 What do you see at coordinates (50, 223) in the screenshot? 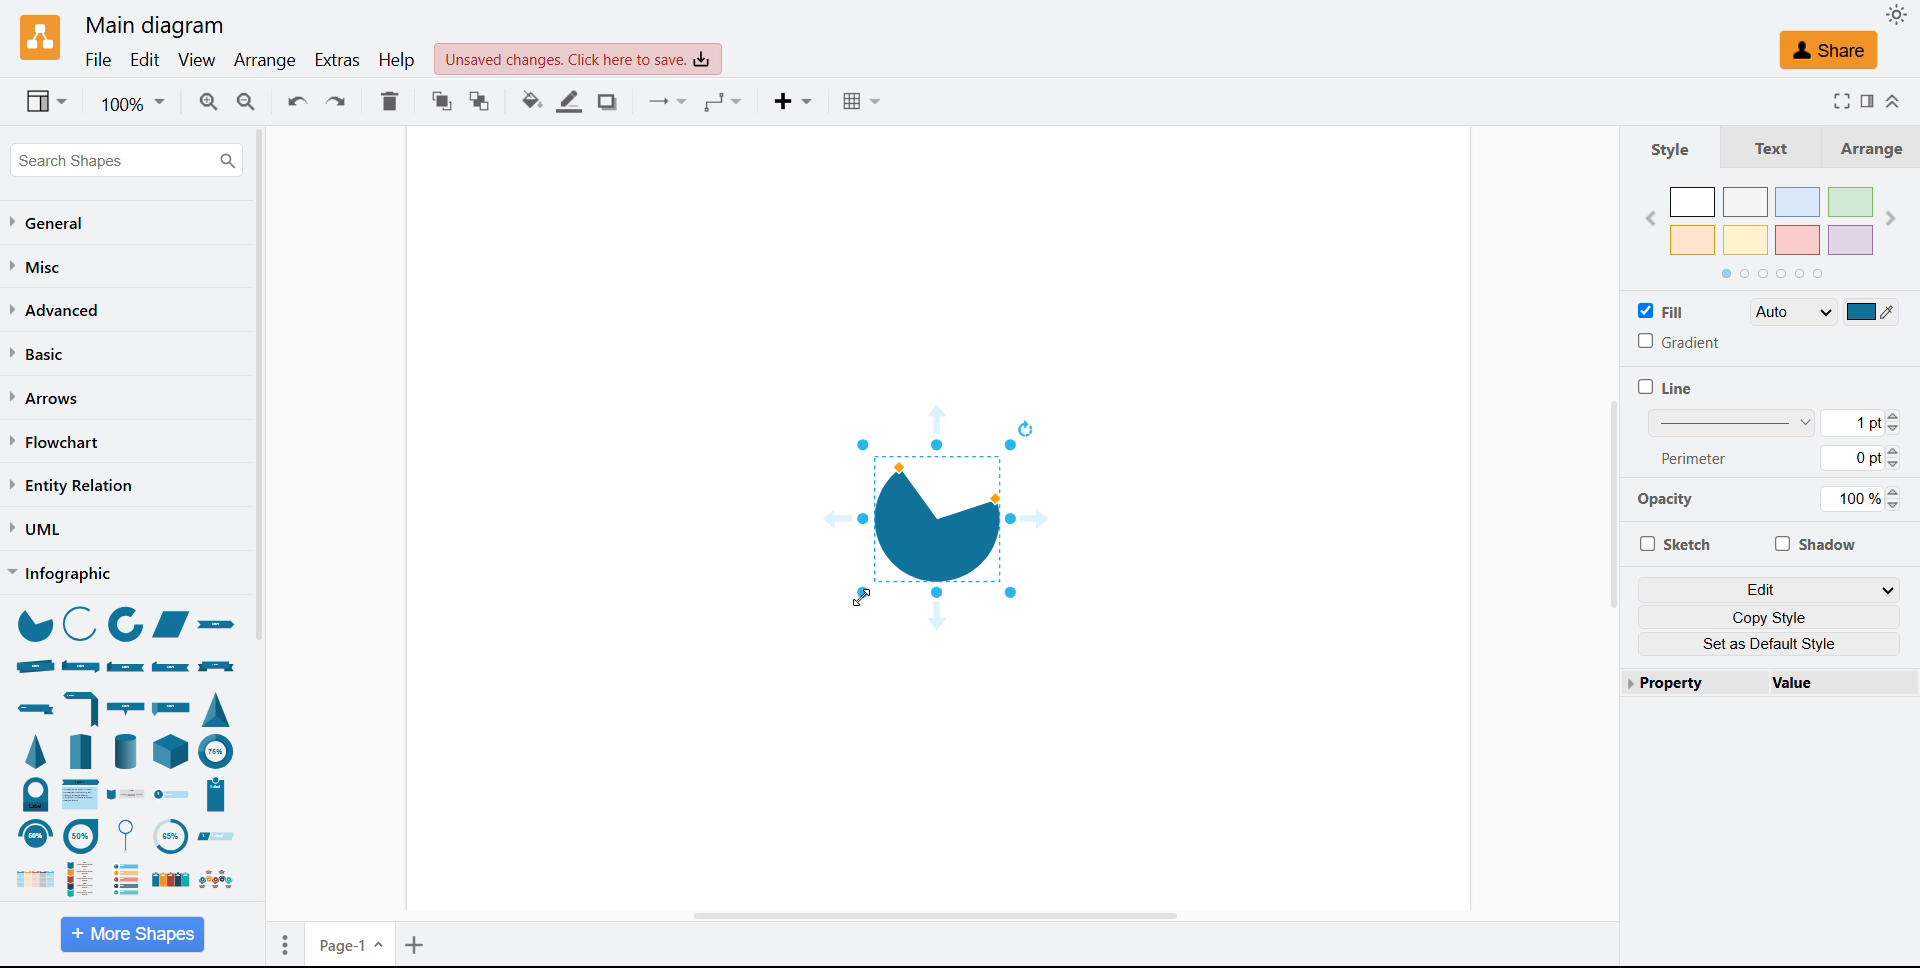
I see `general ` at bounding box center [50, 223].